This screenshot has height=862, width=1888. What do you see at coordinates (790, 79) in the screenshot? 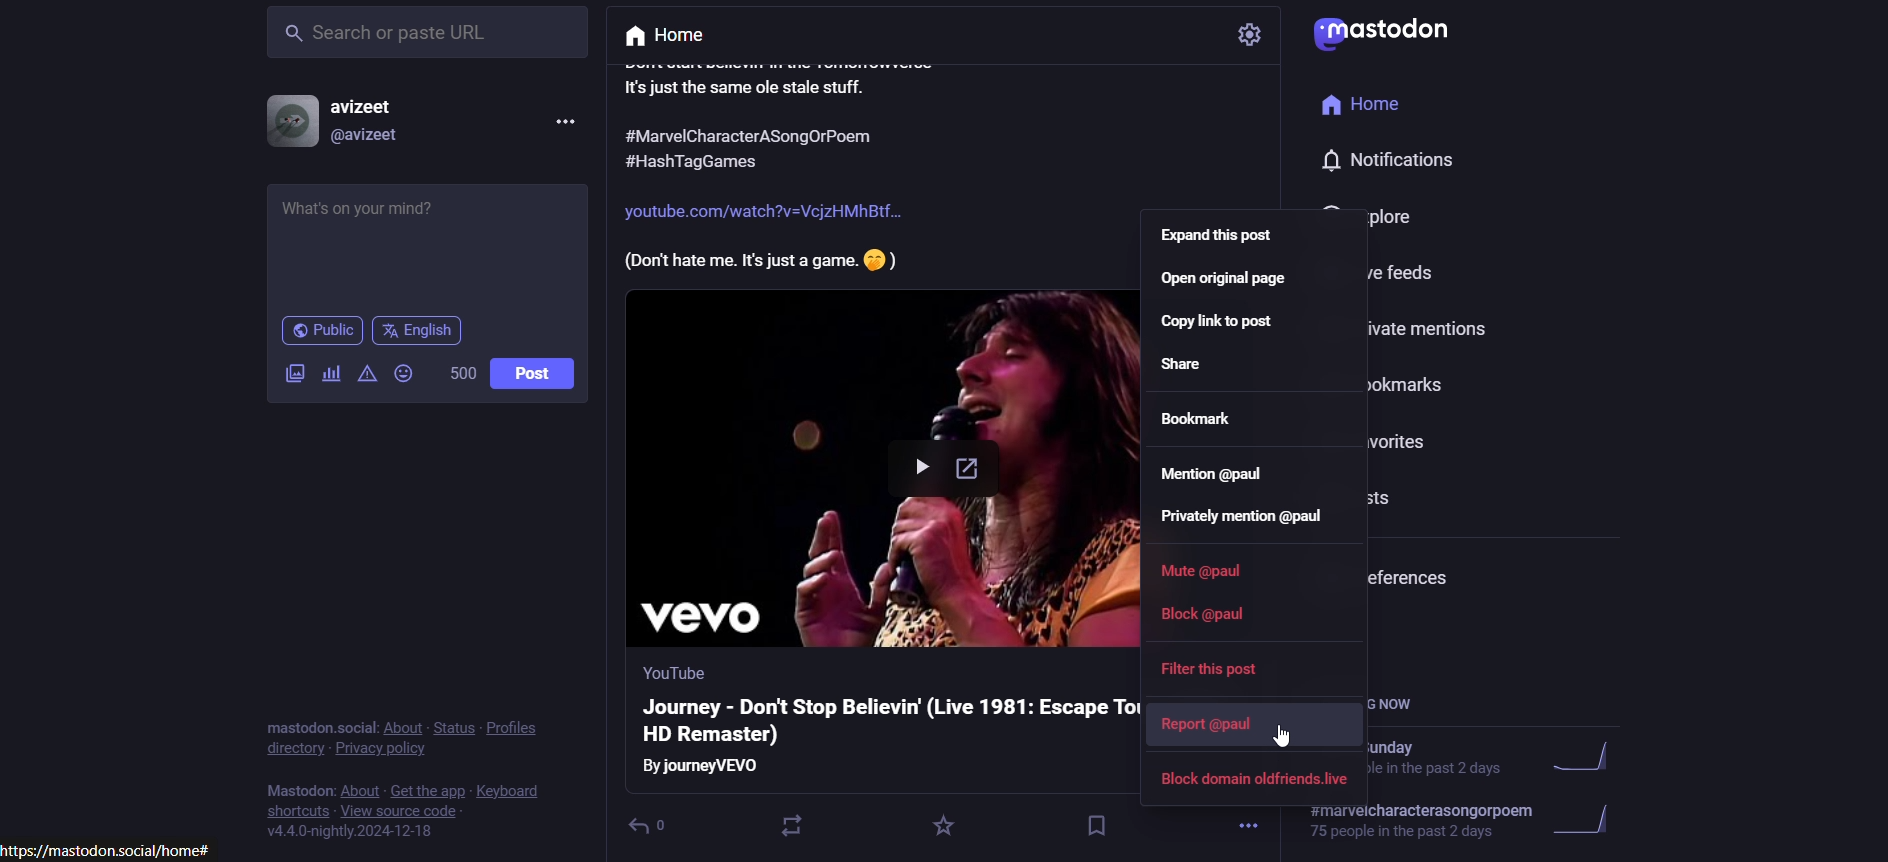
I see `post text` at bounding box center [790, 79].